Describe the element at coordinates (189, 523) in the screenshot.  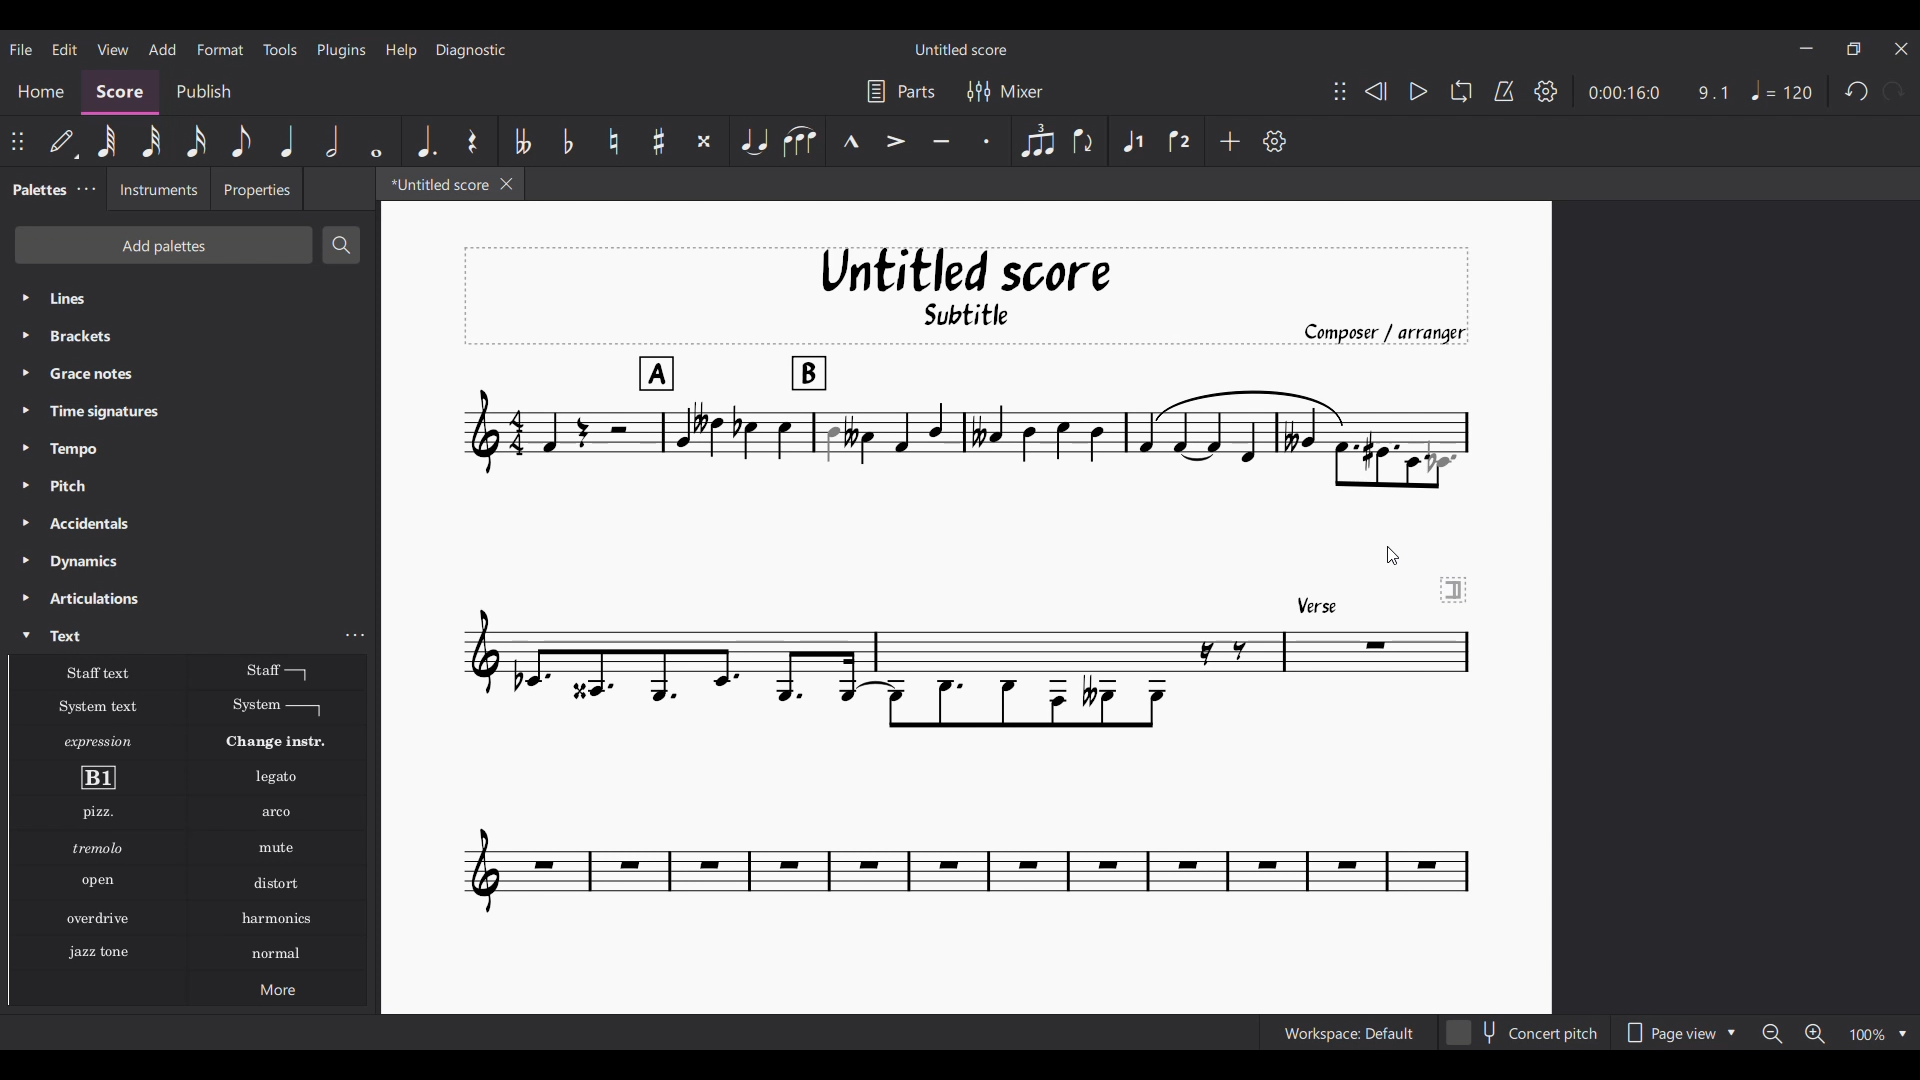
I see `Accidentals` at that location.